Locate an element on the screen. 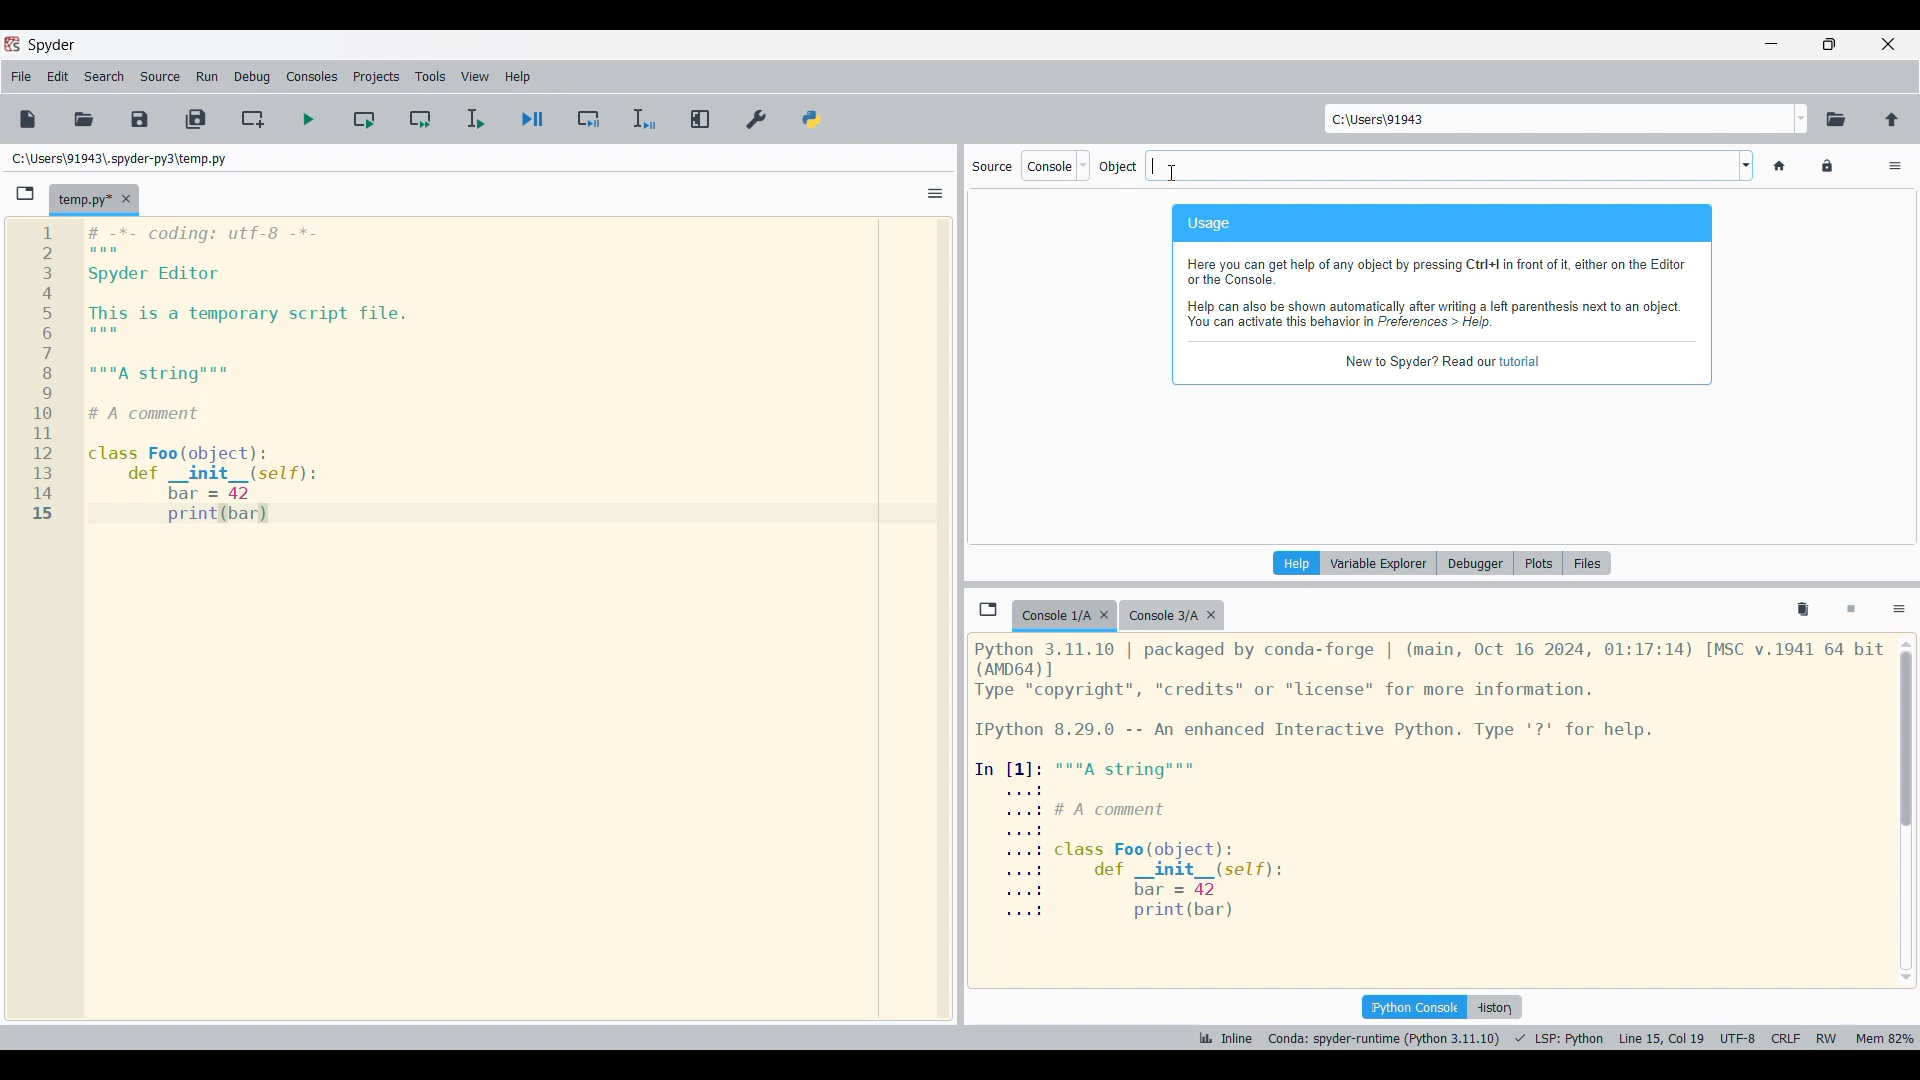 Image resolution: width=1920 pixels, height=1080 pixels. Details of current console is located at coordinates (1429, 780).